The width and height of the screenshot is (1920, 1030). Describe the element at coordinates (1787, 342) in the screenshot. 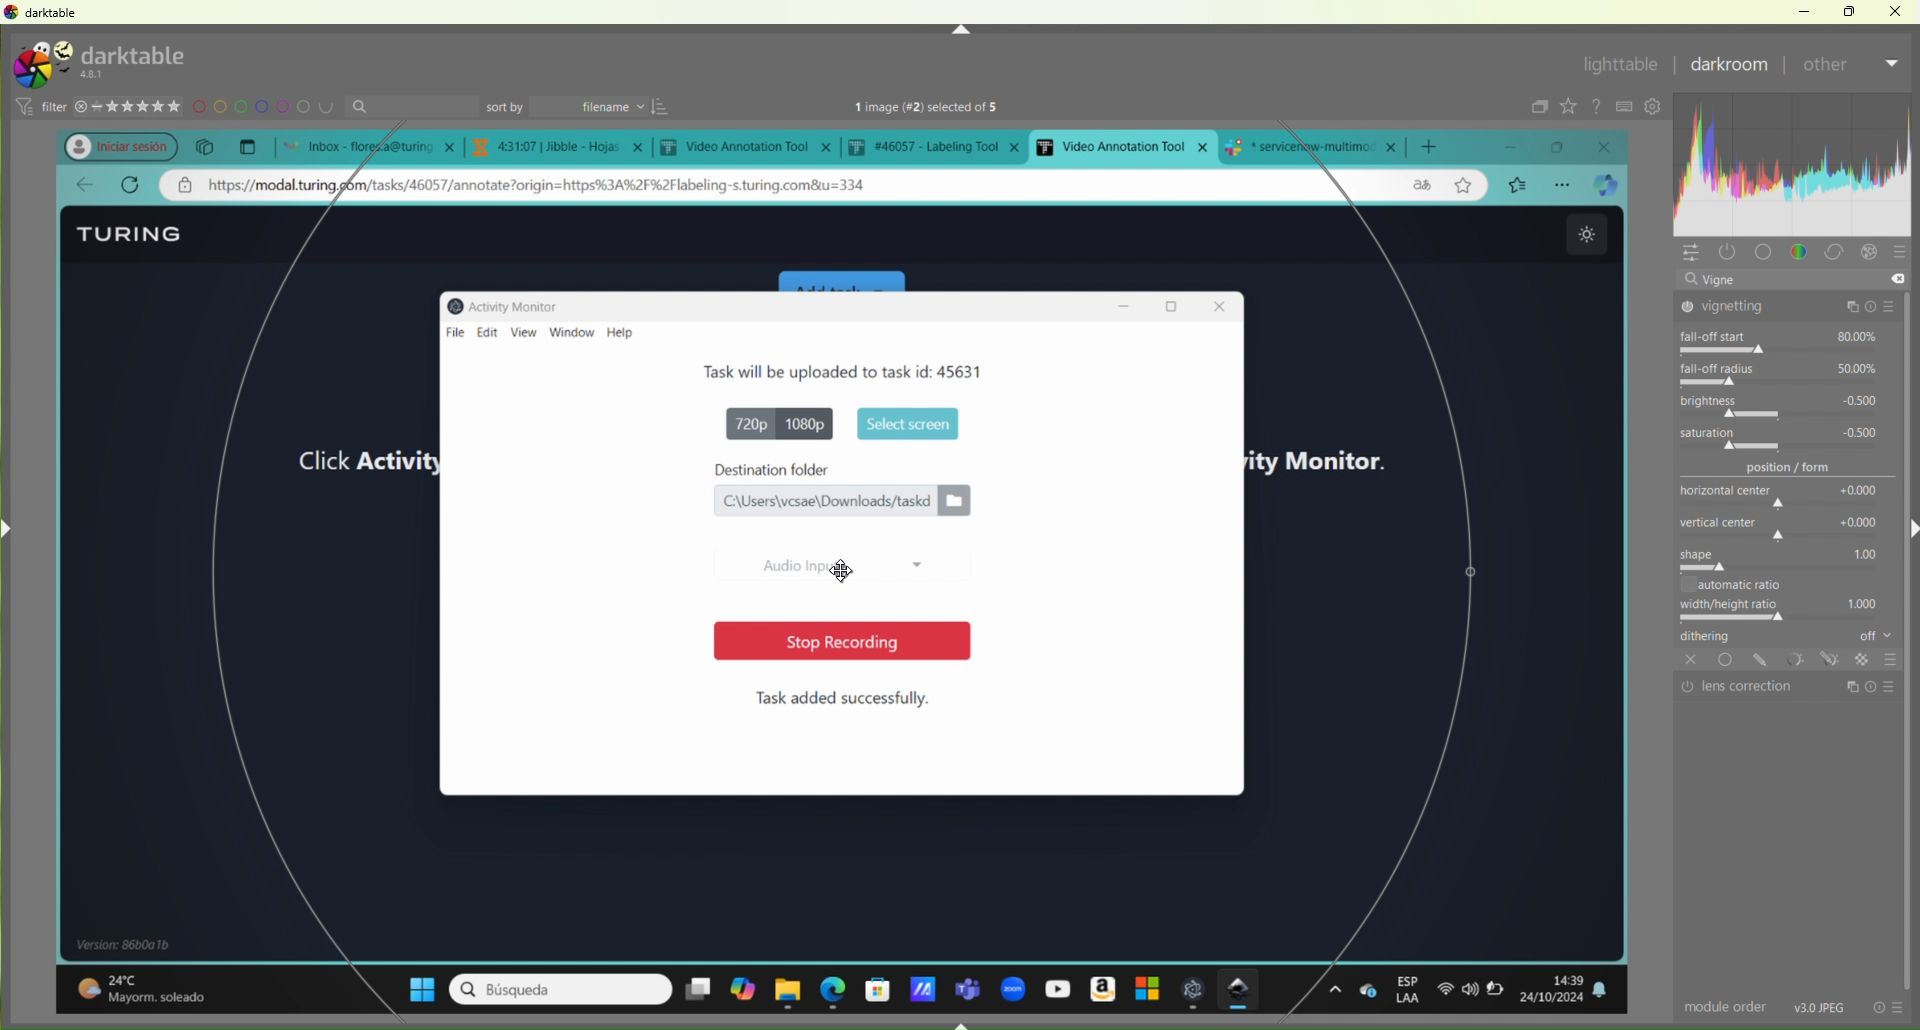

I see `fall-off start ` at that location.